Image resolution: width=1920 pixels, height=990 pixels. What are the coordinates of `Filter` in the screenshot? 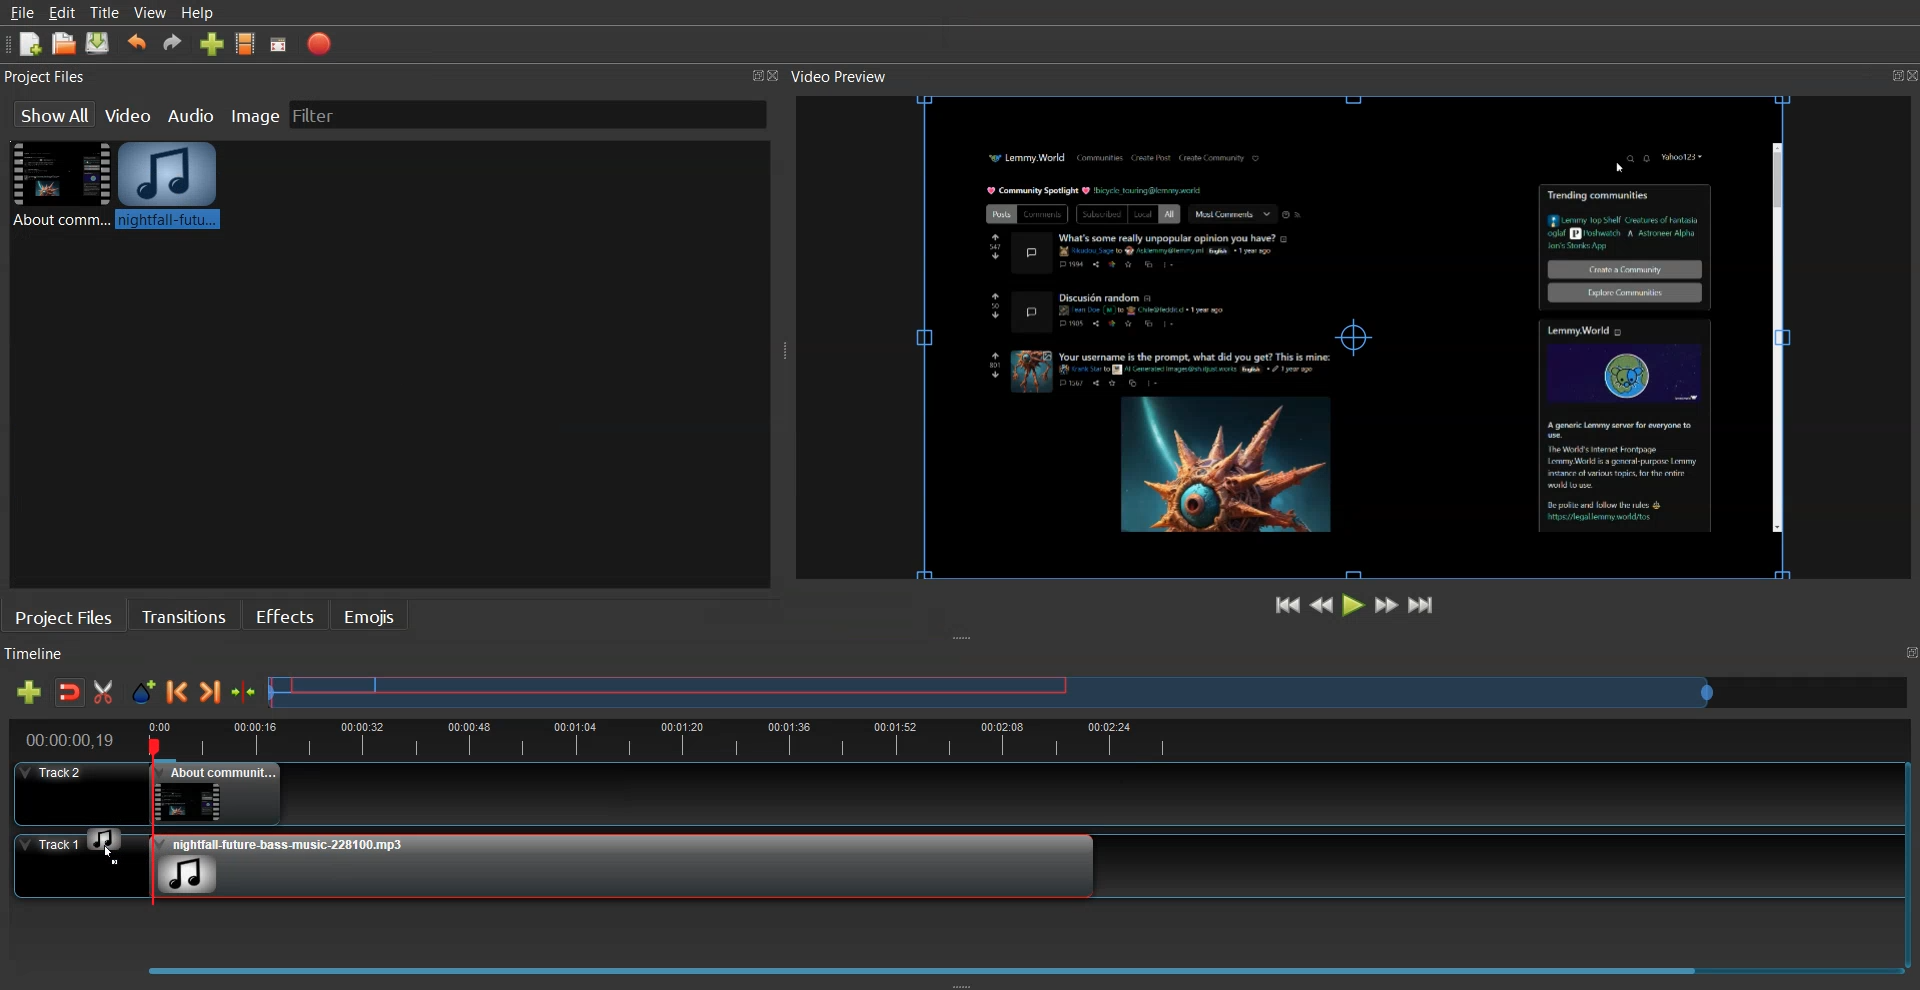 It's located at (331, 114).